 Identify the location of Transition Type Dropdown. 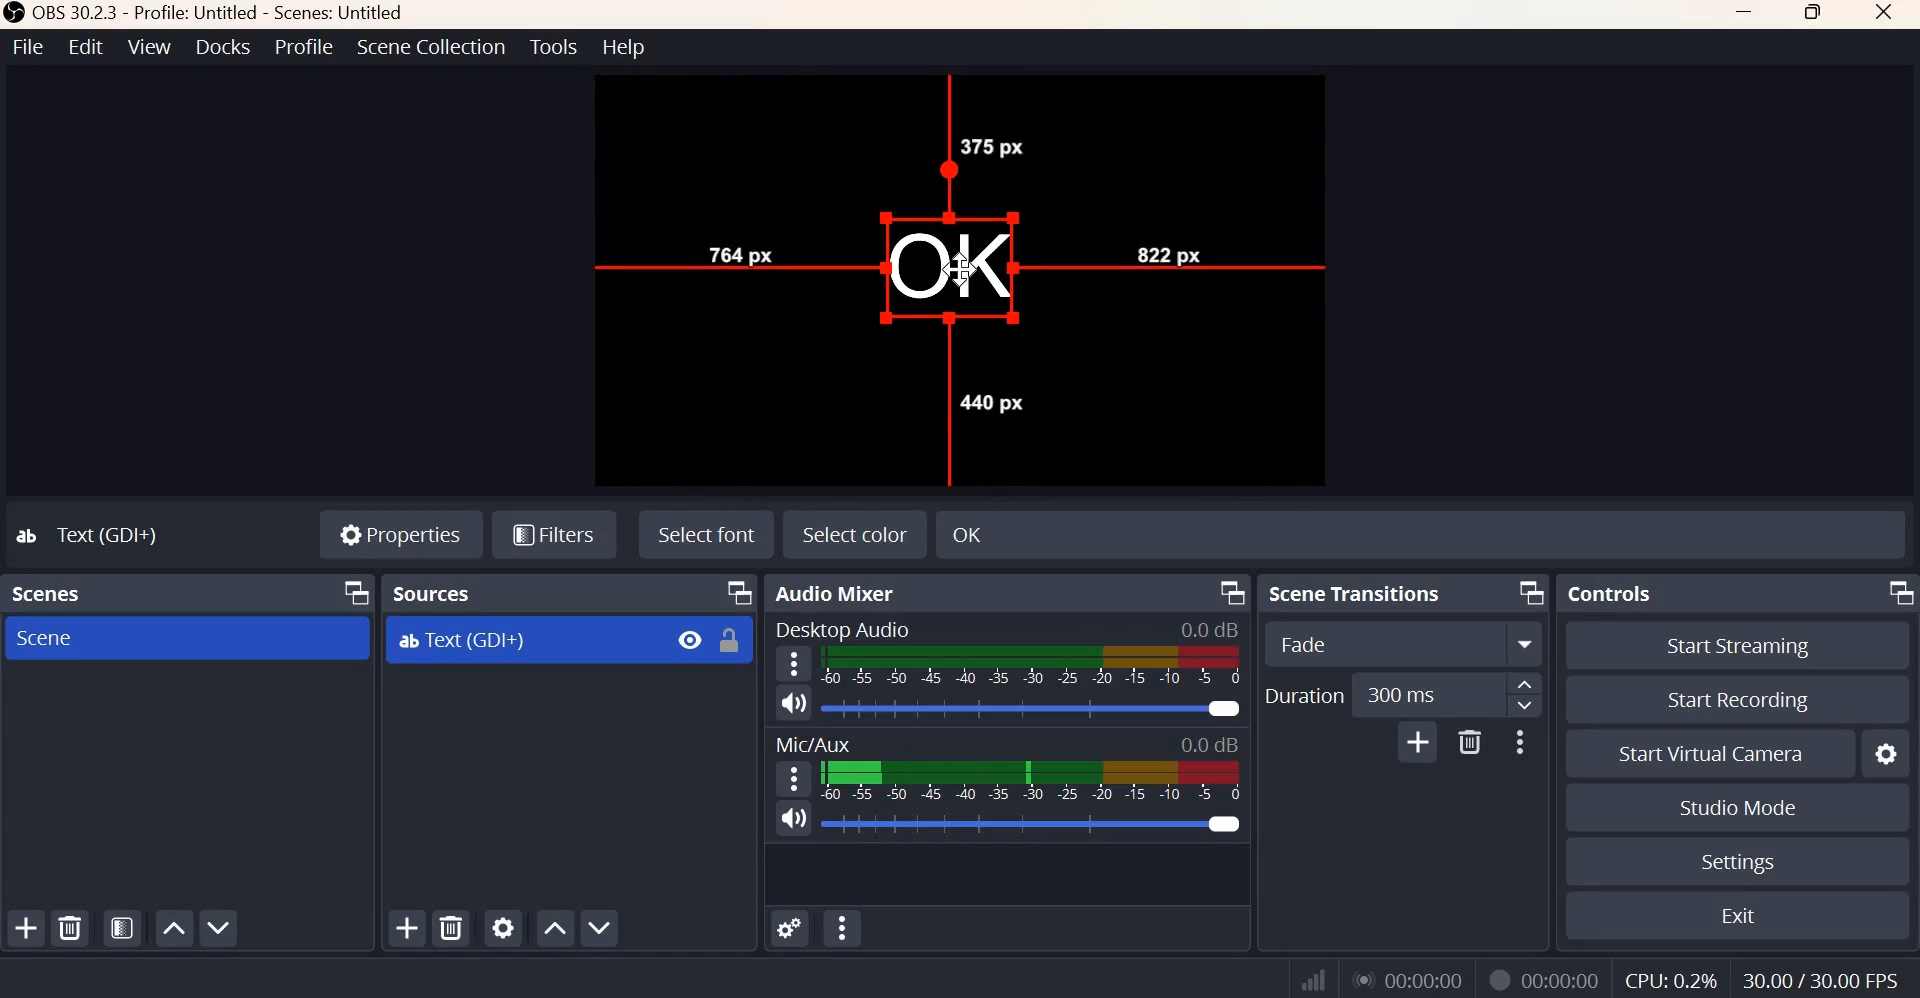
(1404, 642).